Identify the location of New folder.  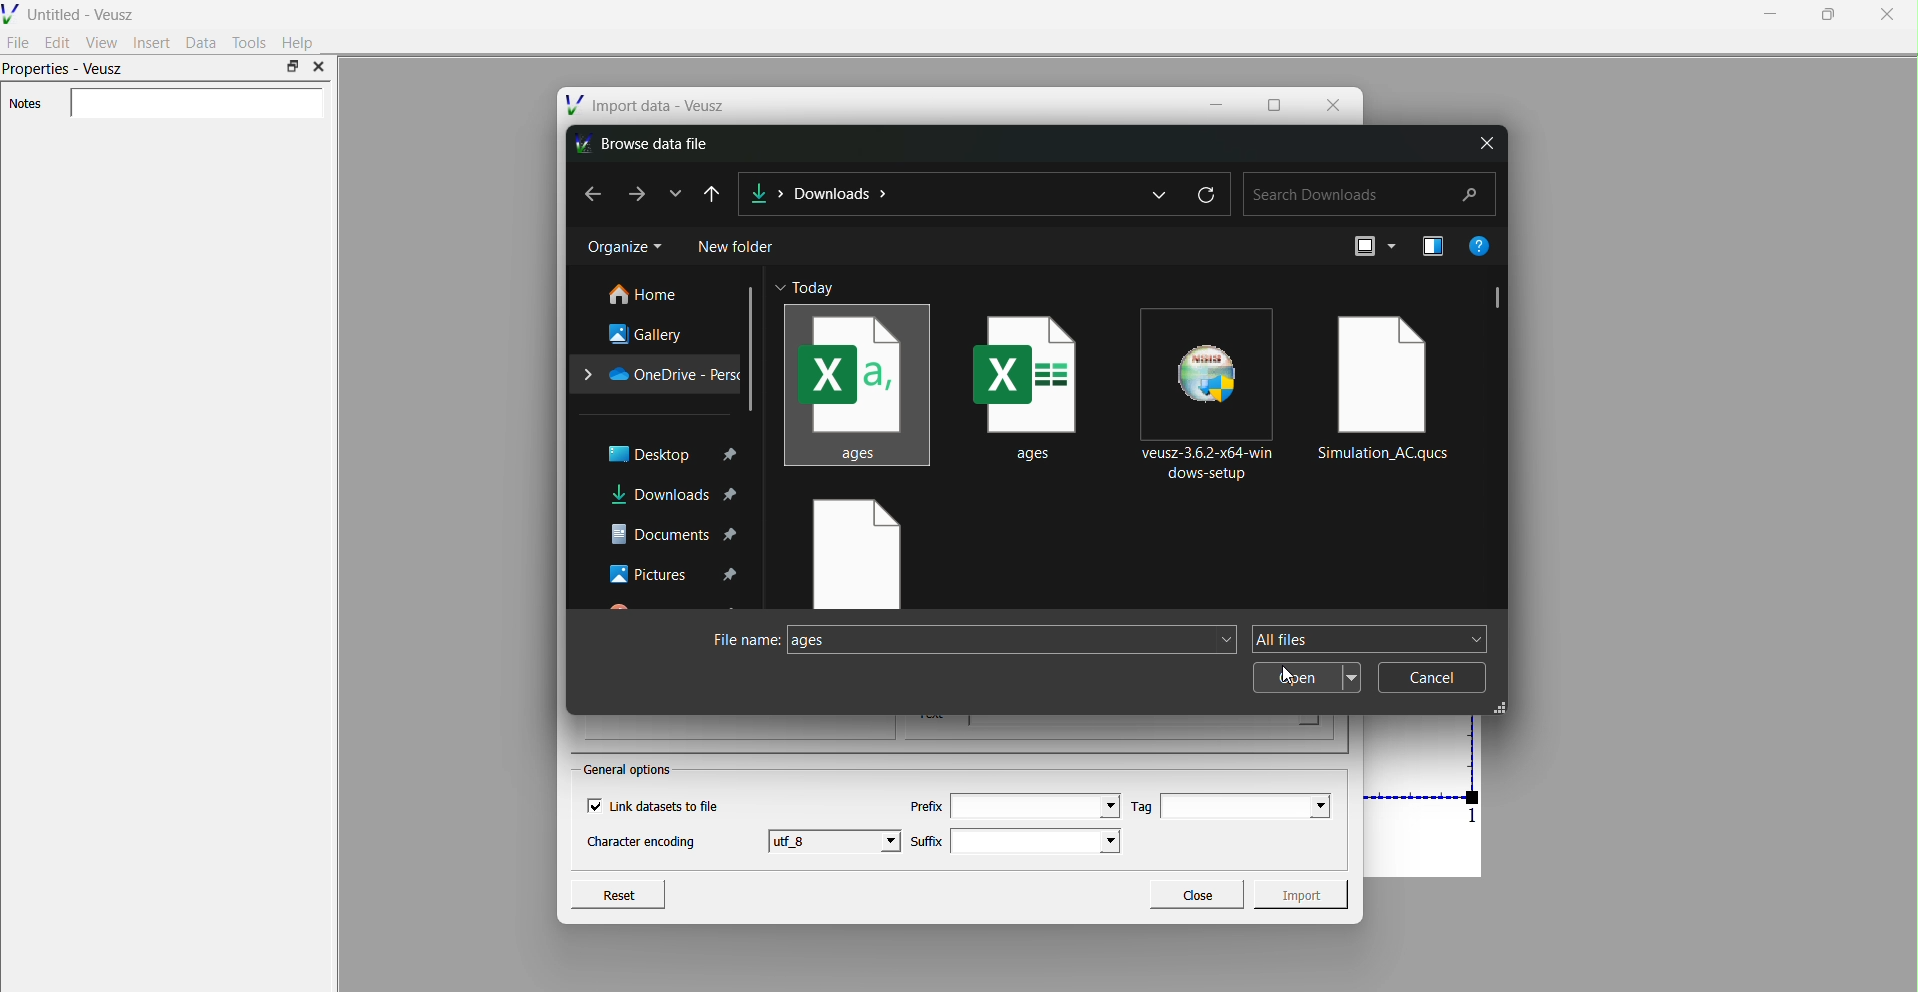
(738, 245).